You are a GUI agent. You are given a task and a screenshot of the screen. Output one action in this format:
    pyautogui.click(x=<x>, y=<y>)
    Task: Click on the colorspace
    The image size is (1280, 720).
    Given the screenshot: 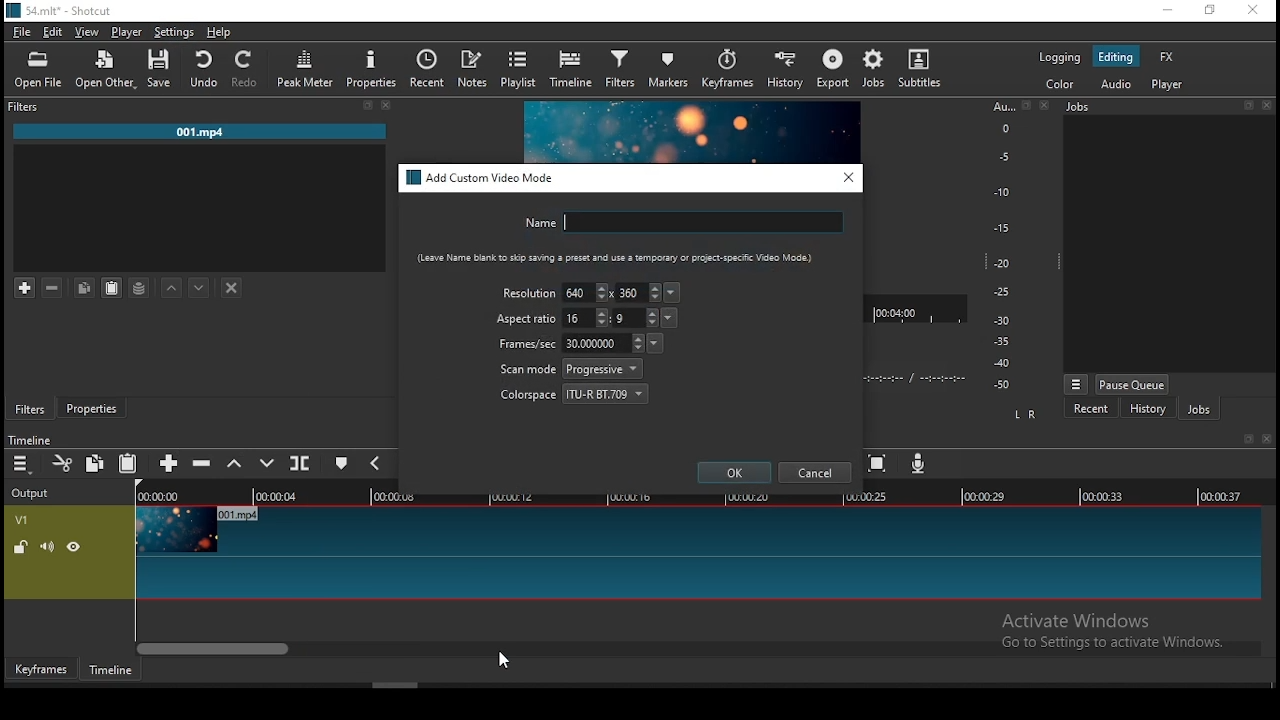 What is the action you would take?
    pyautogui.click(x=575, y=392)
    